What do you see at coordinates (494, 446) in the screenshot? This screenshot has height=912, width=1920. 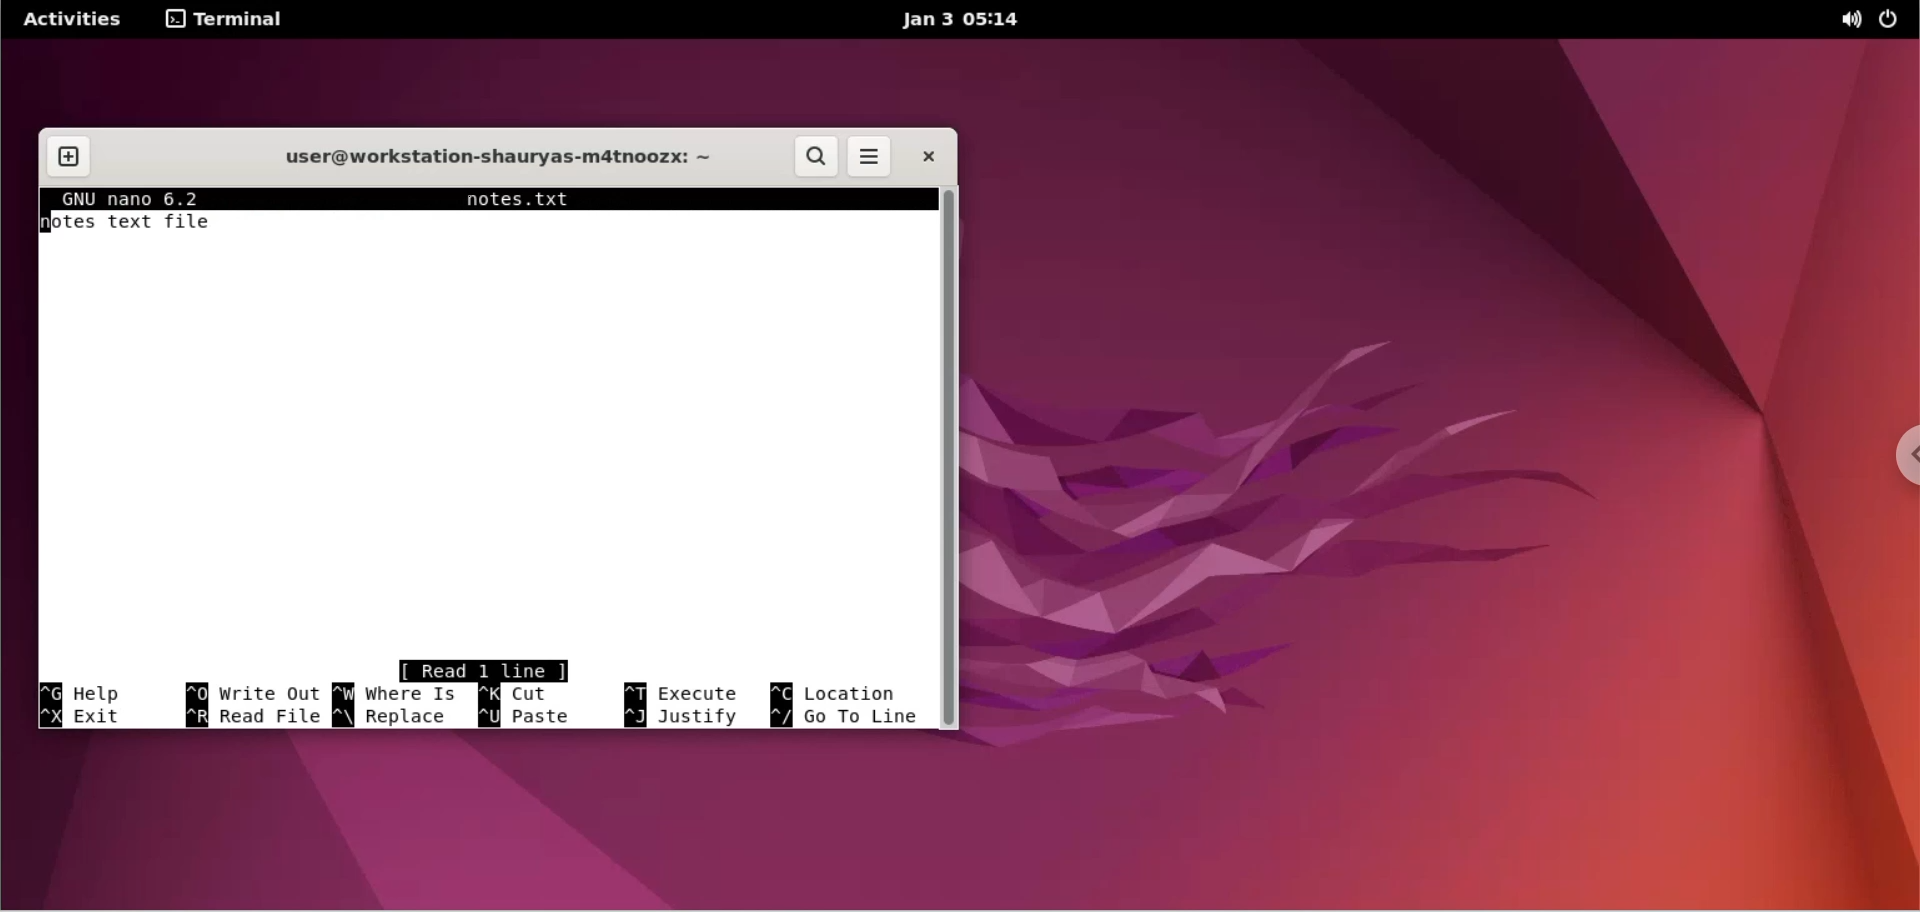 I see `text box` at bounding box center [494, 446].